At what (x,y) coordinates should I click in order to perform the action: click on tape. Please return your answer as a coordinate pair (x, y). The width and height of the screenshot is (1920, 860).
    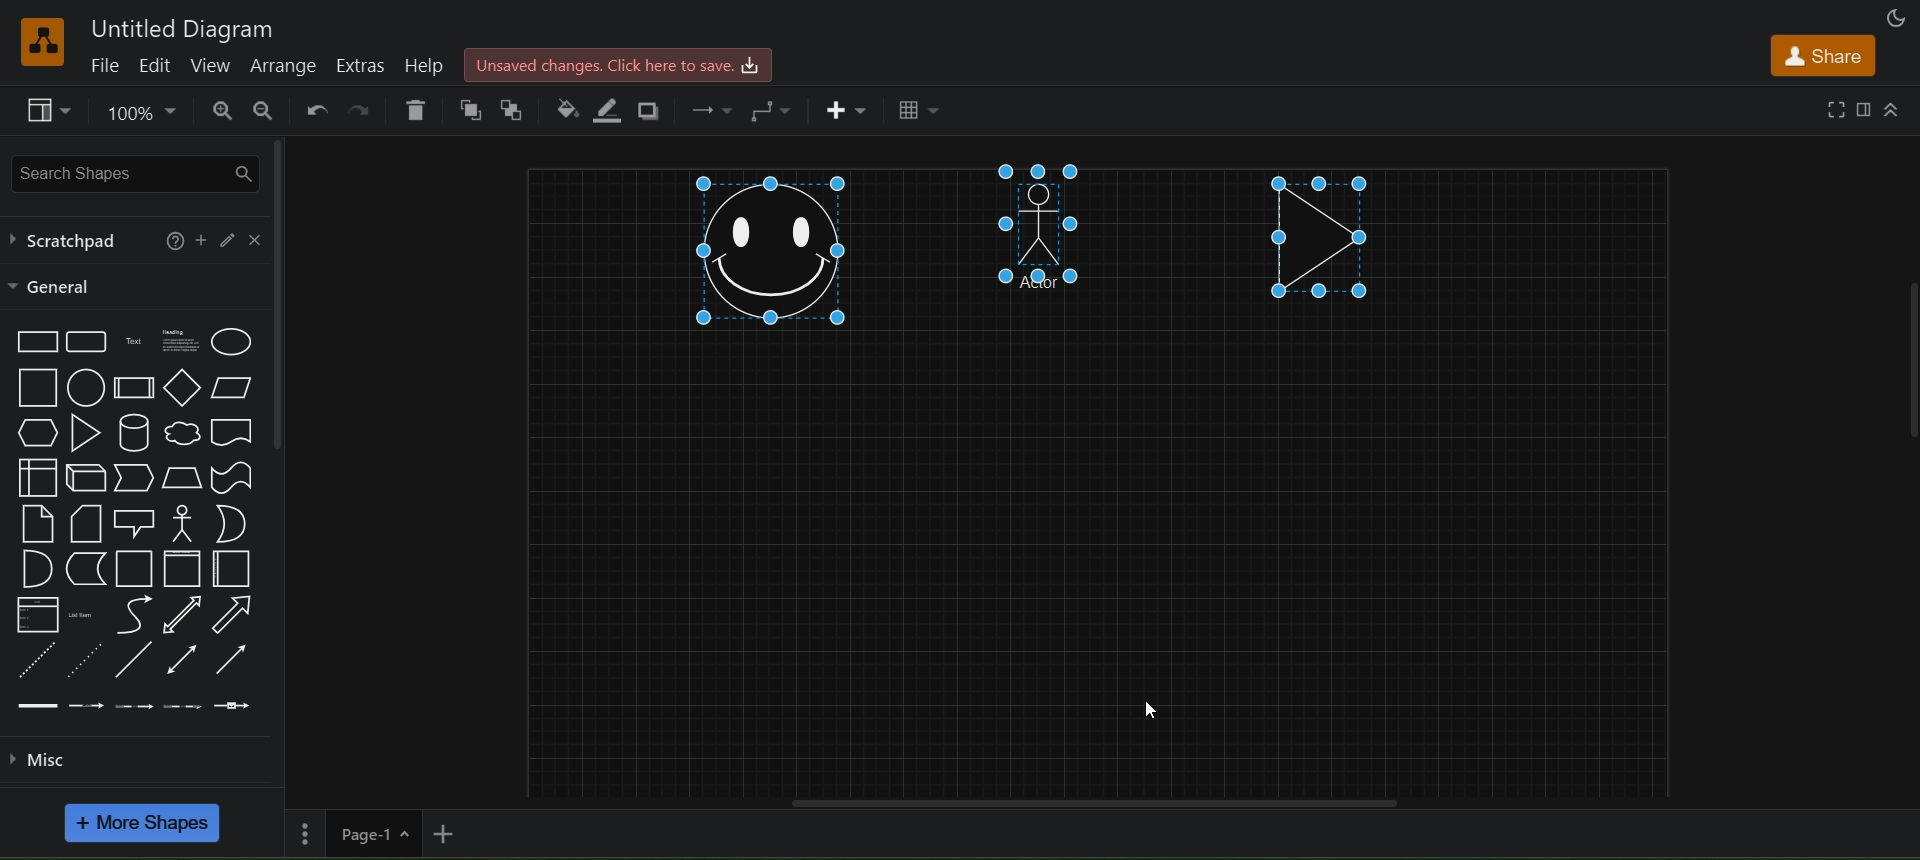
    Looking at the image, I should click on (231, 477).